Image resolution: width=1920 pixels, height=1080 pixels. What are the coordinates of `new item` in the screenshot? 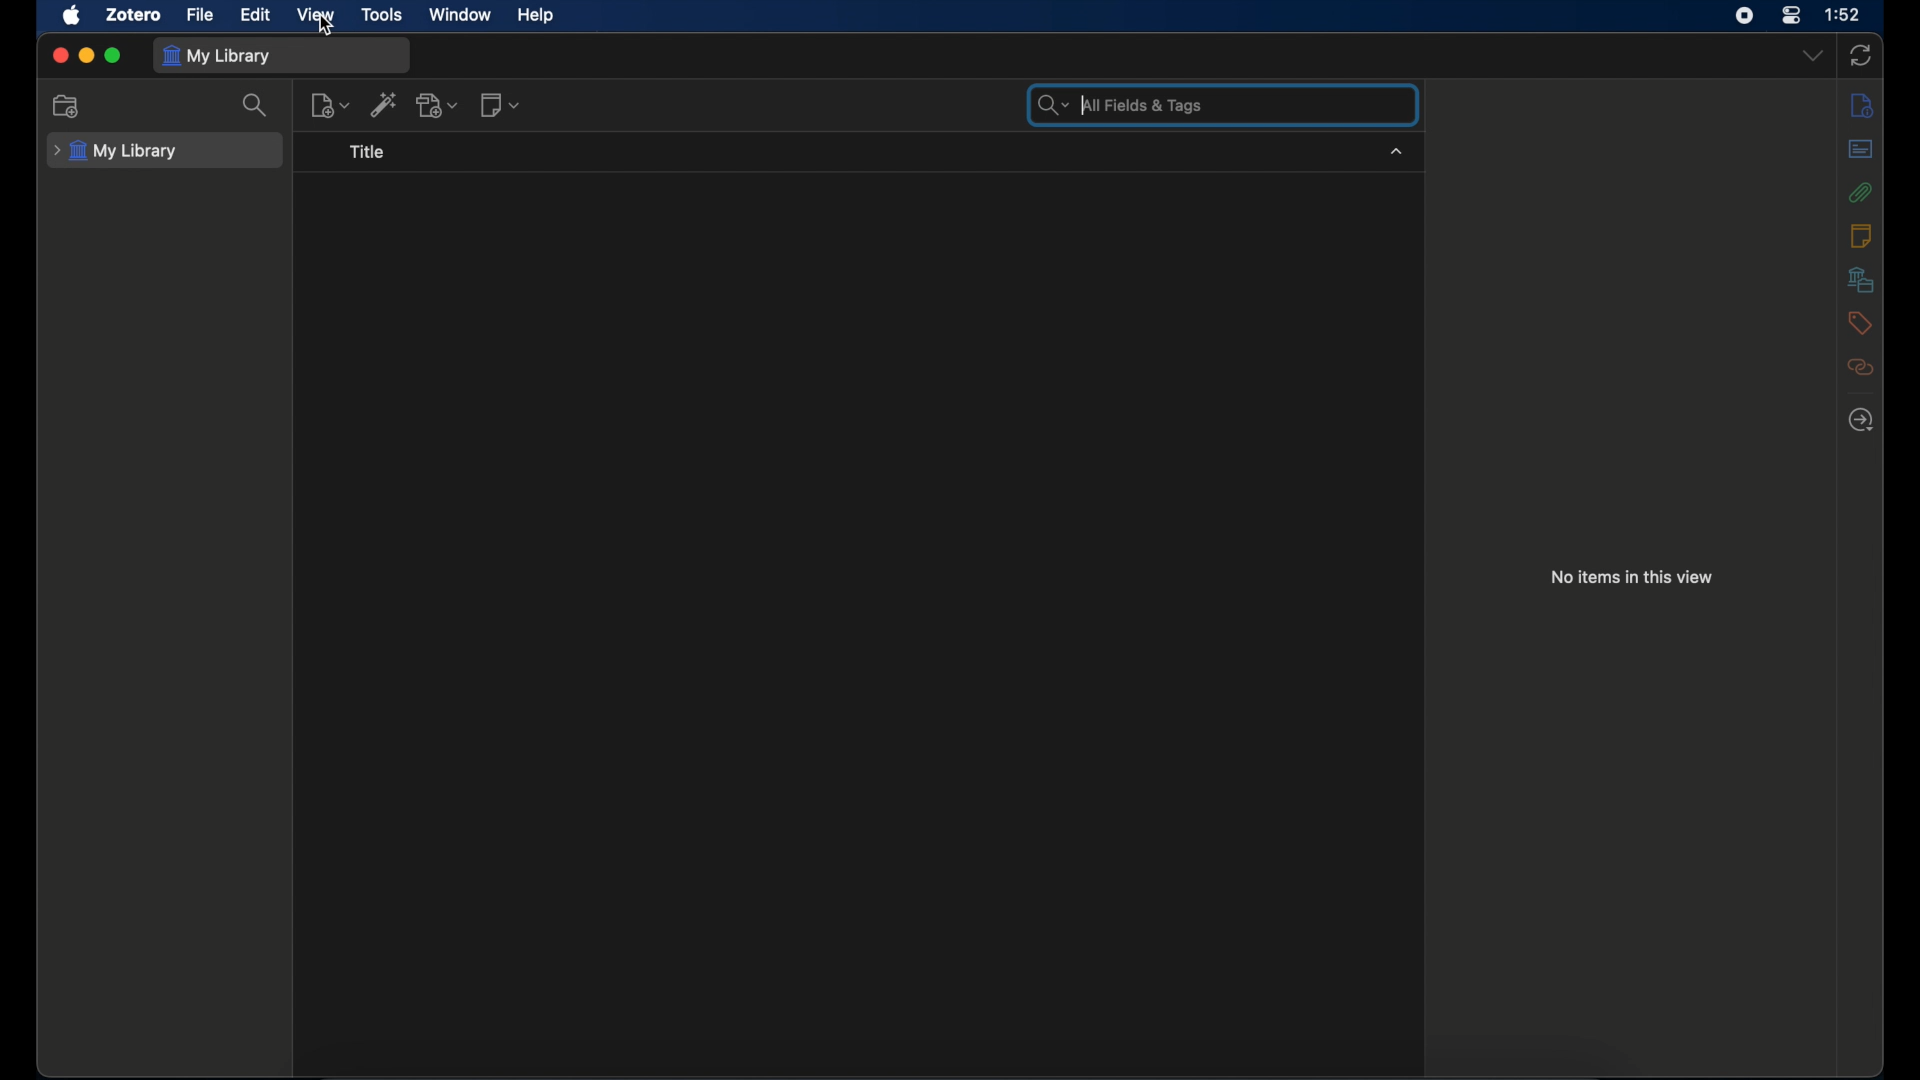 It's located at (330, 105).